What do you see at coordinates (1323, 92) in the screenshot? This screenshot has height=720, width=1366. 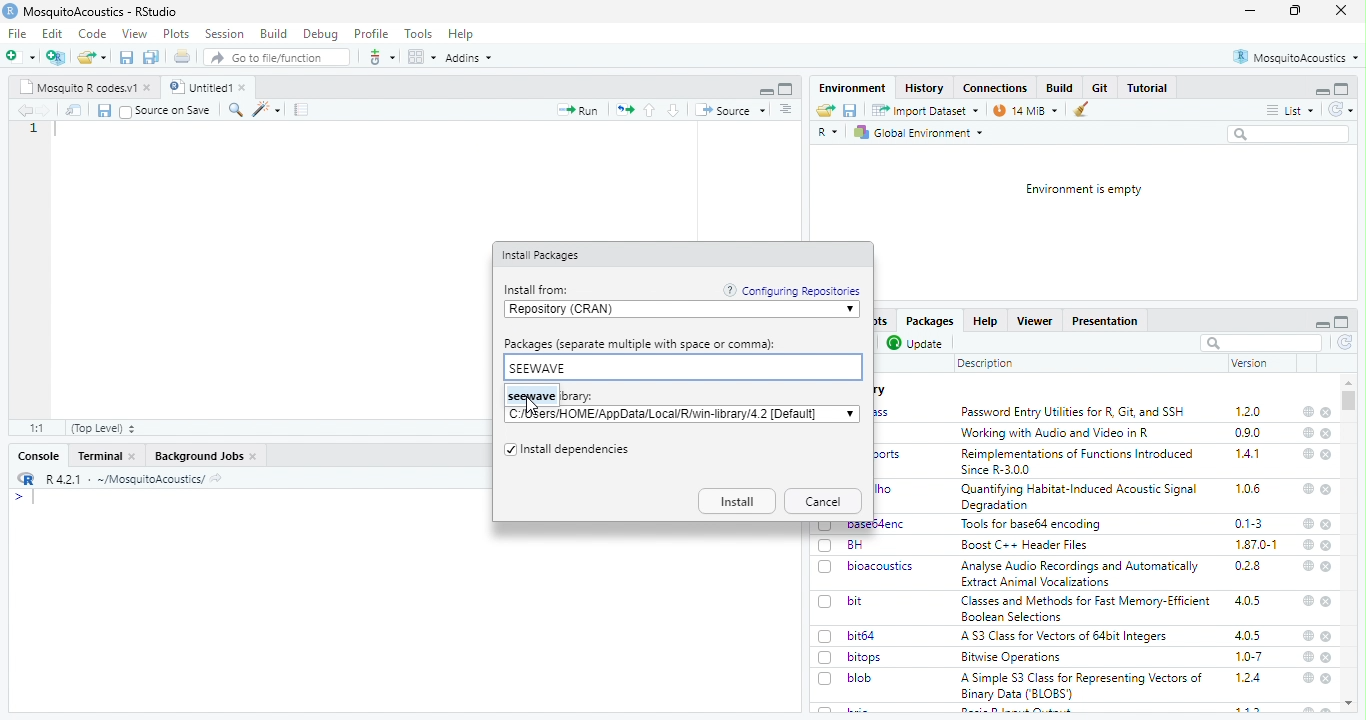 I see `minimise` at bounding box center [1323, 92].